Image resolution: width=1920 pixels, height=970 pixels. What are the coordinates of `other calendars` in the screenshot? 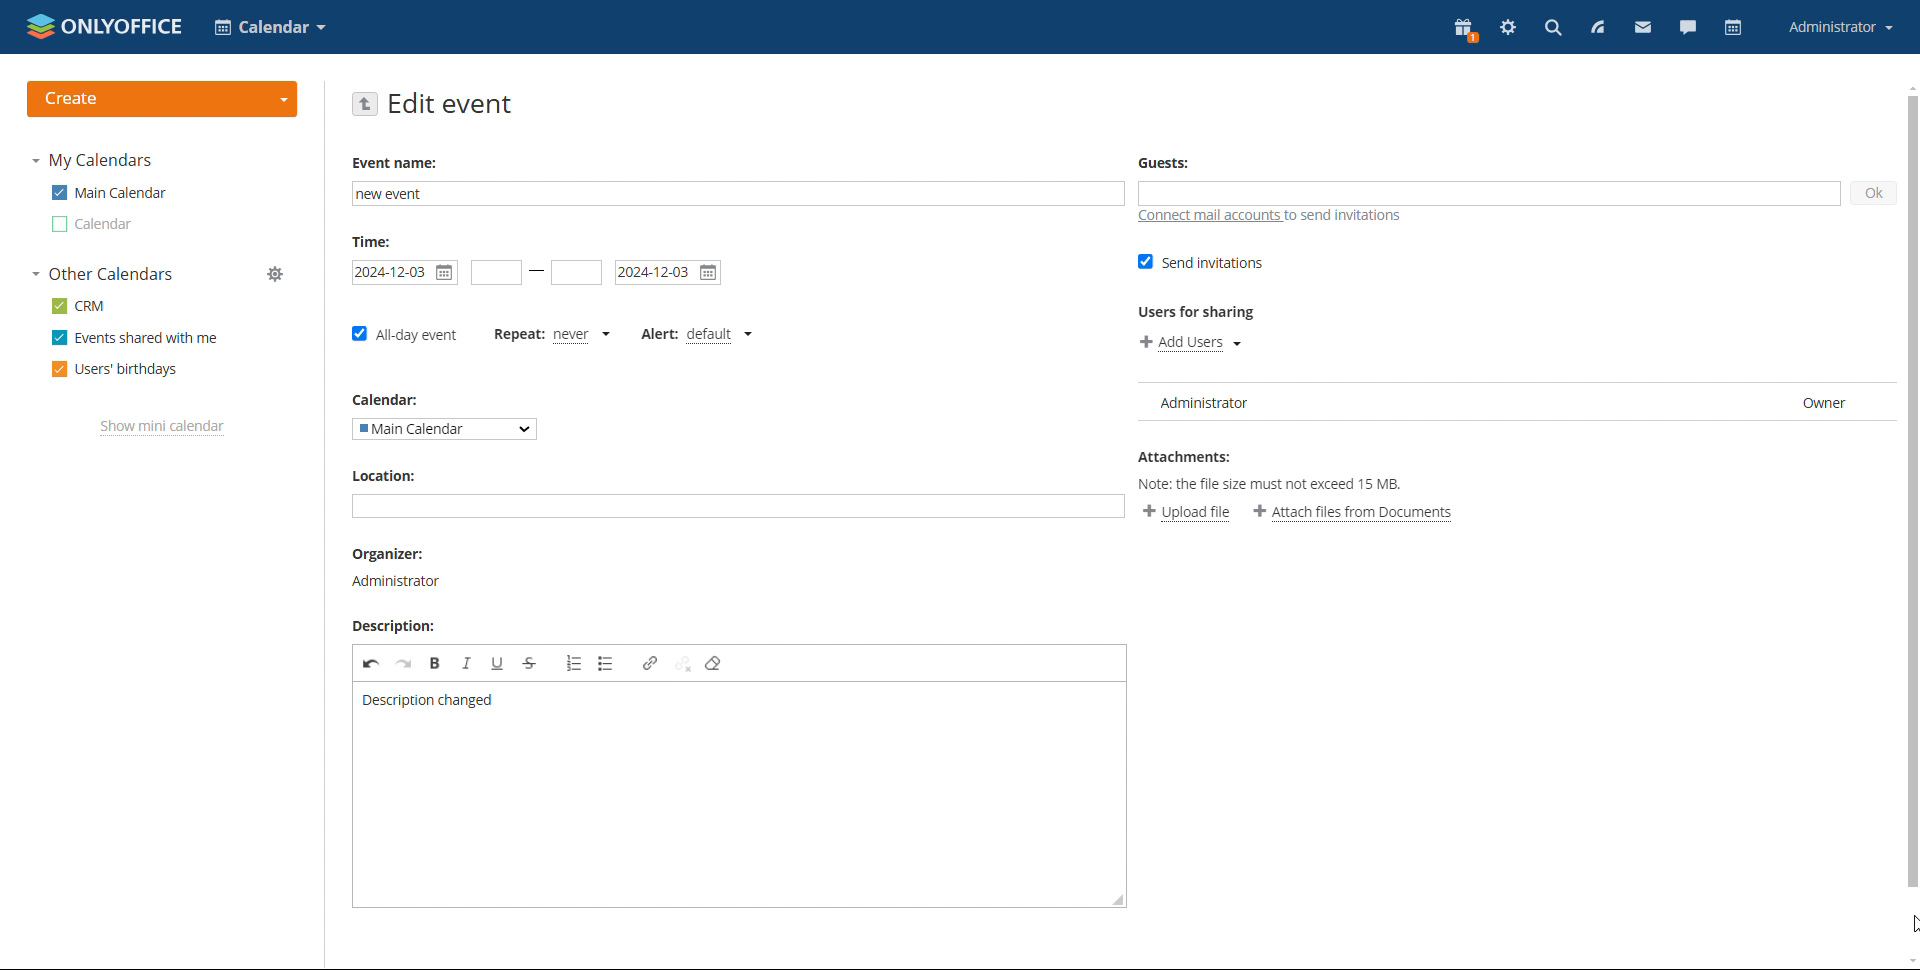 It's located at (101, 274).